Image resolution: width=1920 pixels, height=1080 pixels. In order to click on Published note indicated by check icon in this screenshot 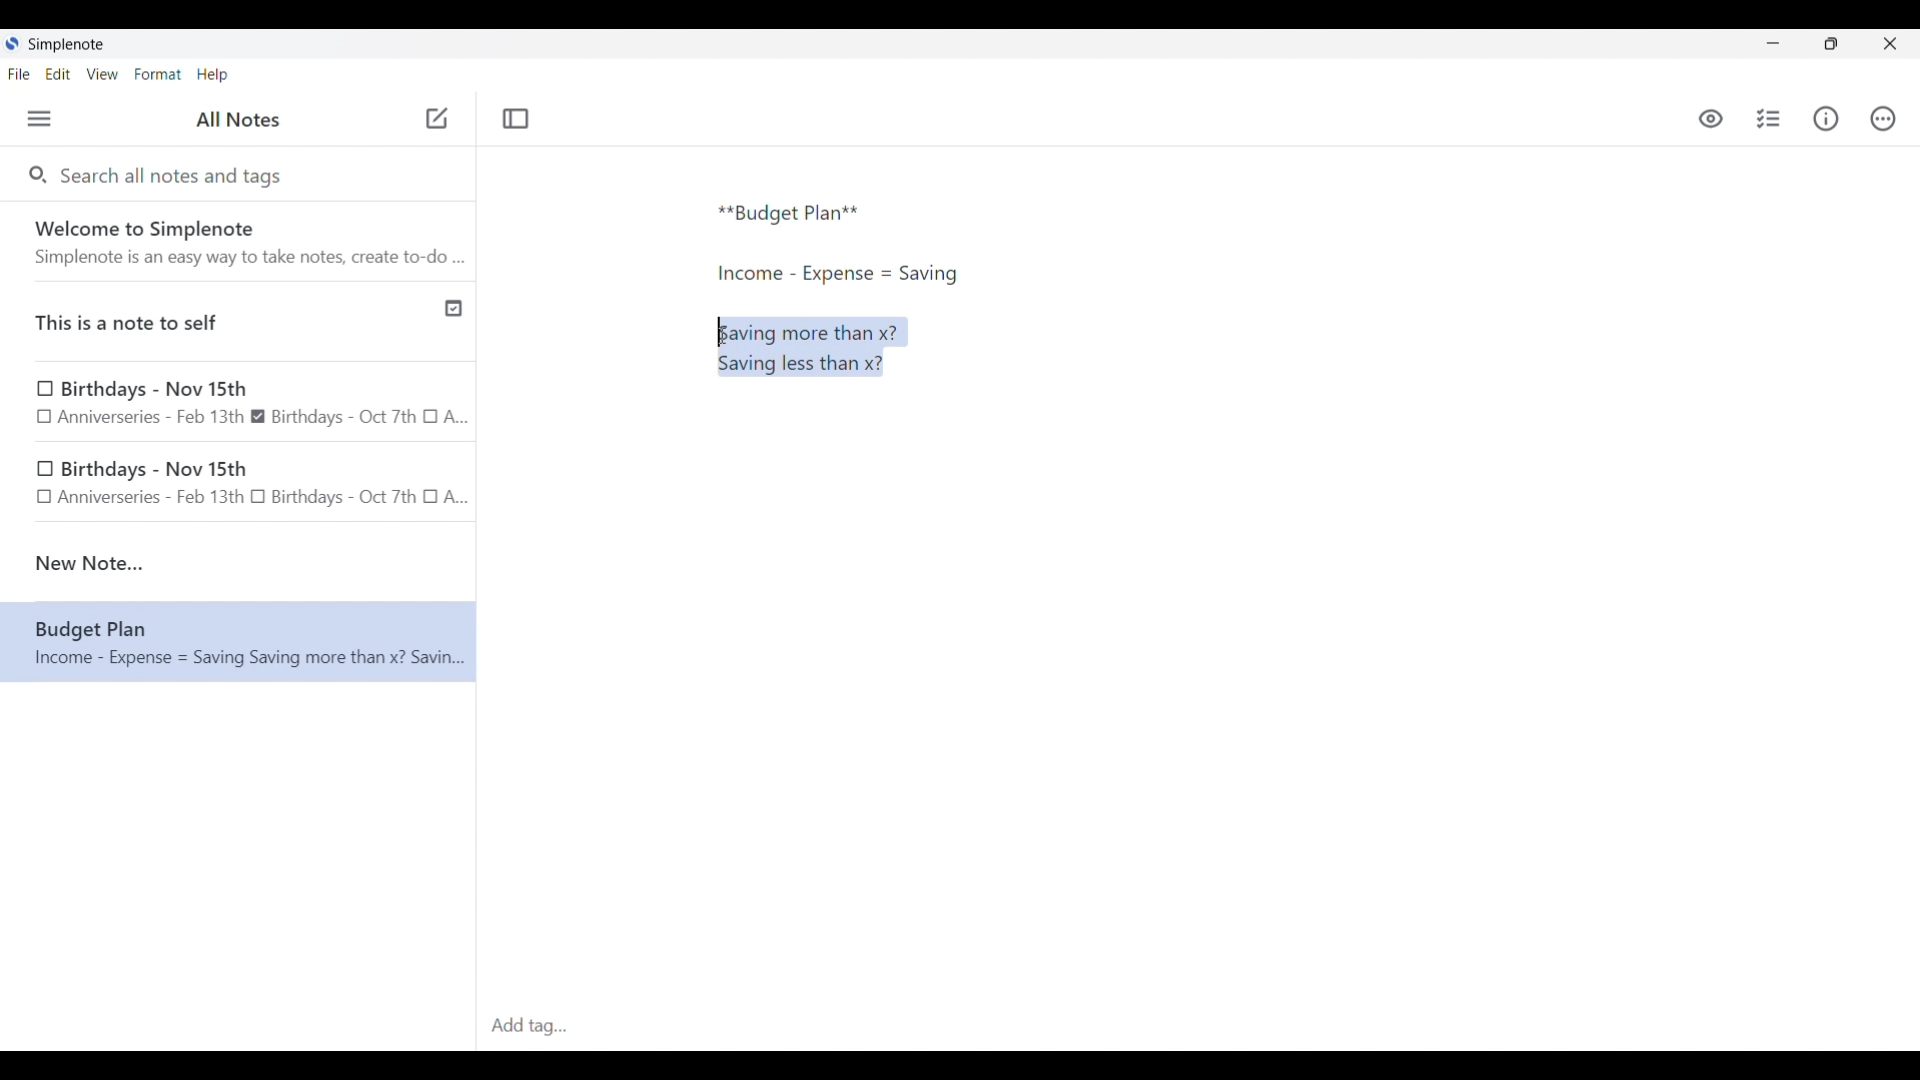, I will do `click(240, 322)`.